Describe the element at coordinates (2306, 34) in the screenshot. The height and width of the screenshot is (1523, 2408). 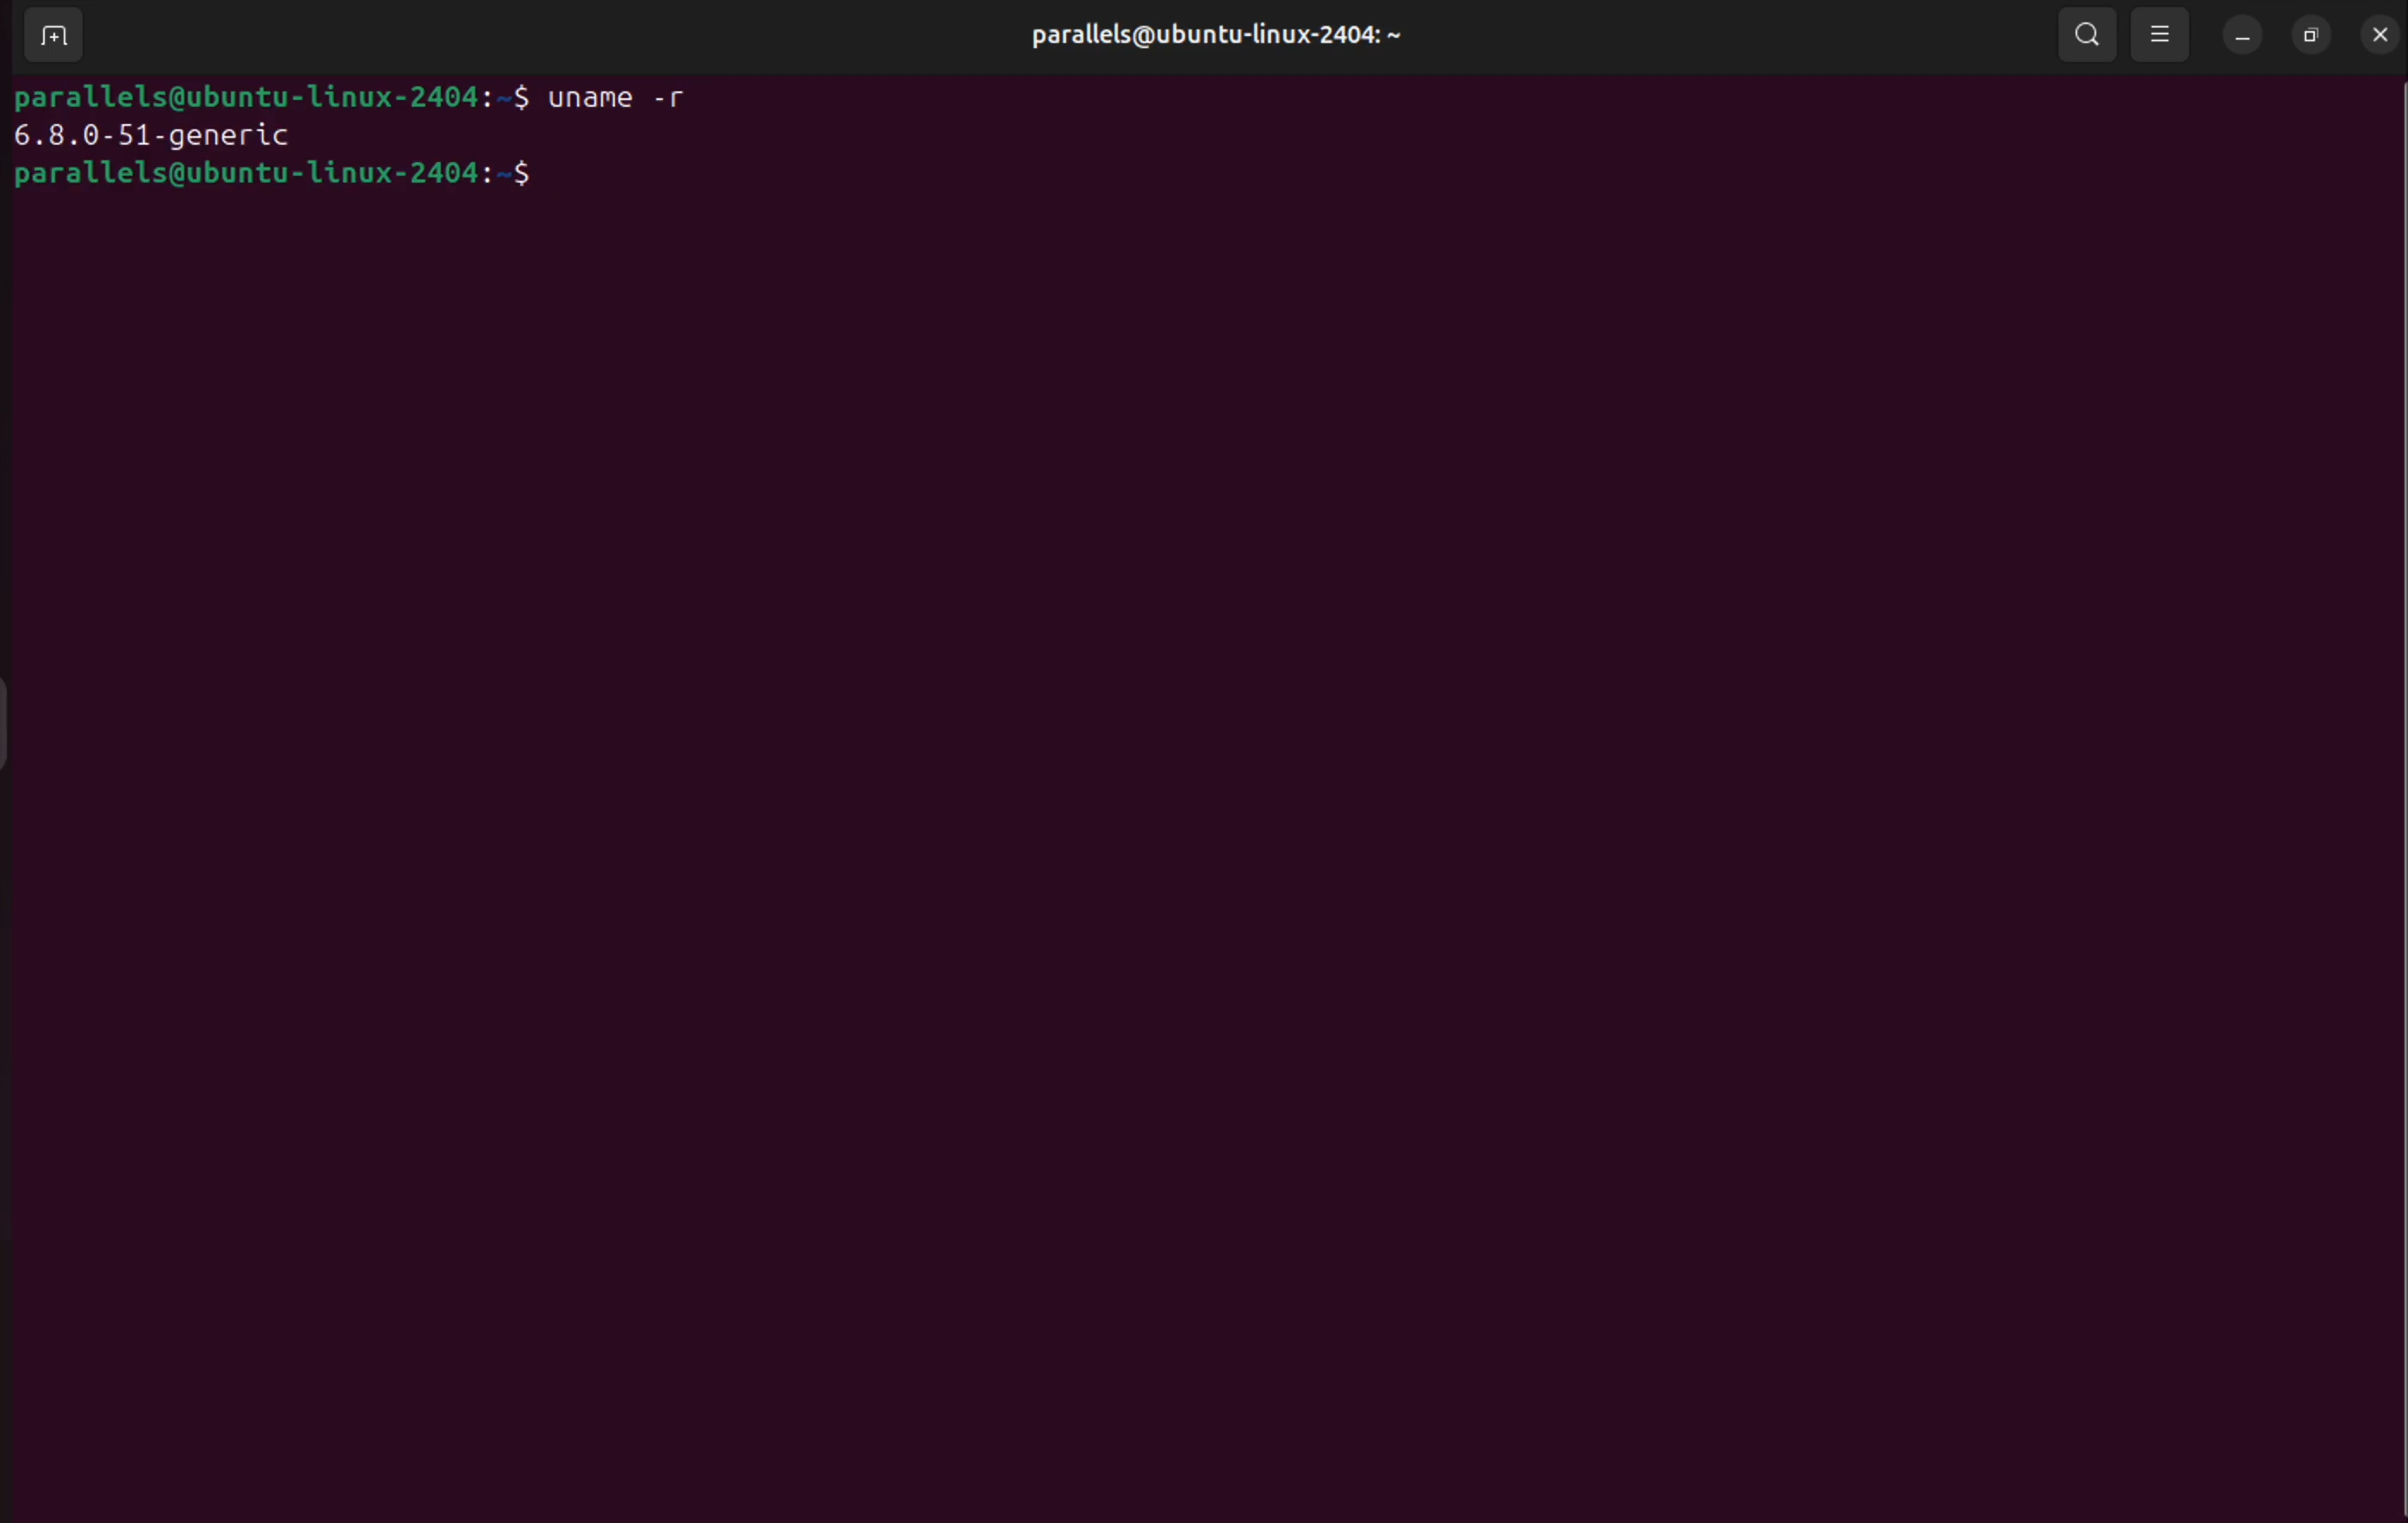
I see `resize` at that location.